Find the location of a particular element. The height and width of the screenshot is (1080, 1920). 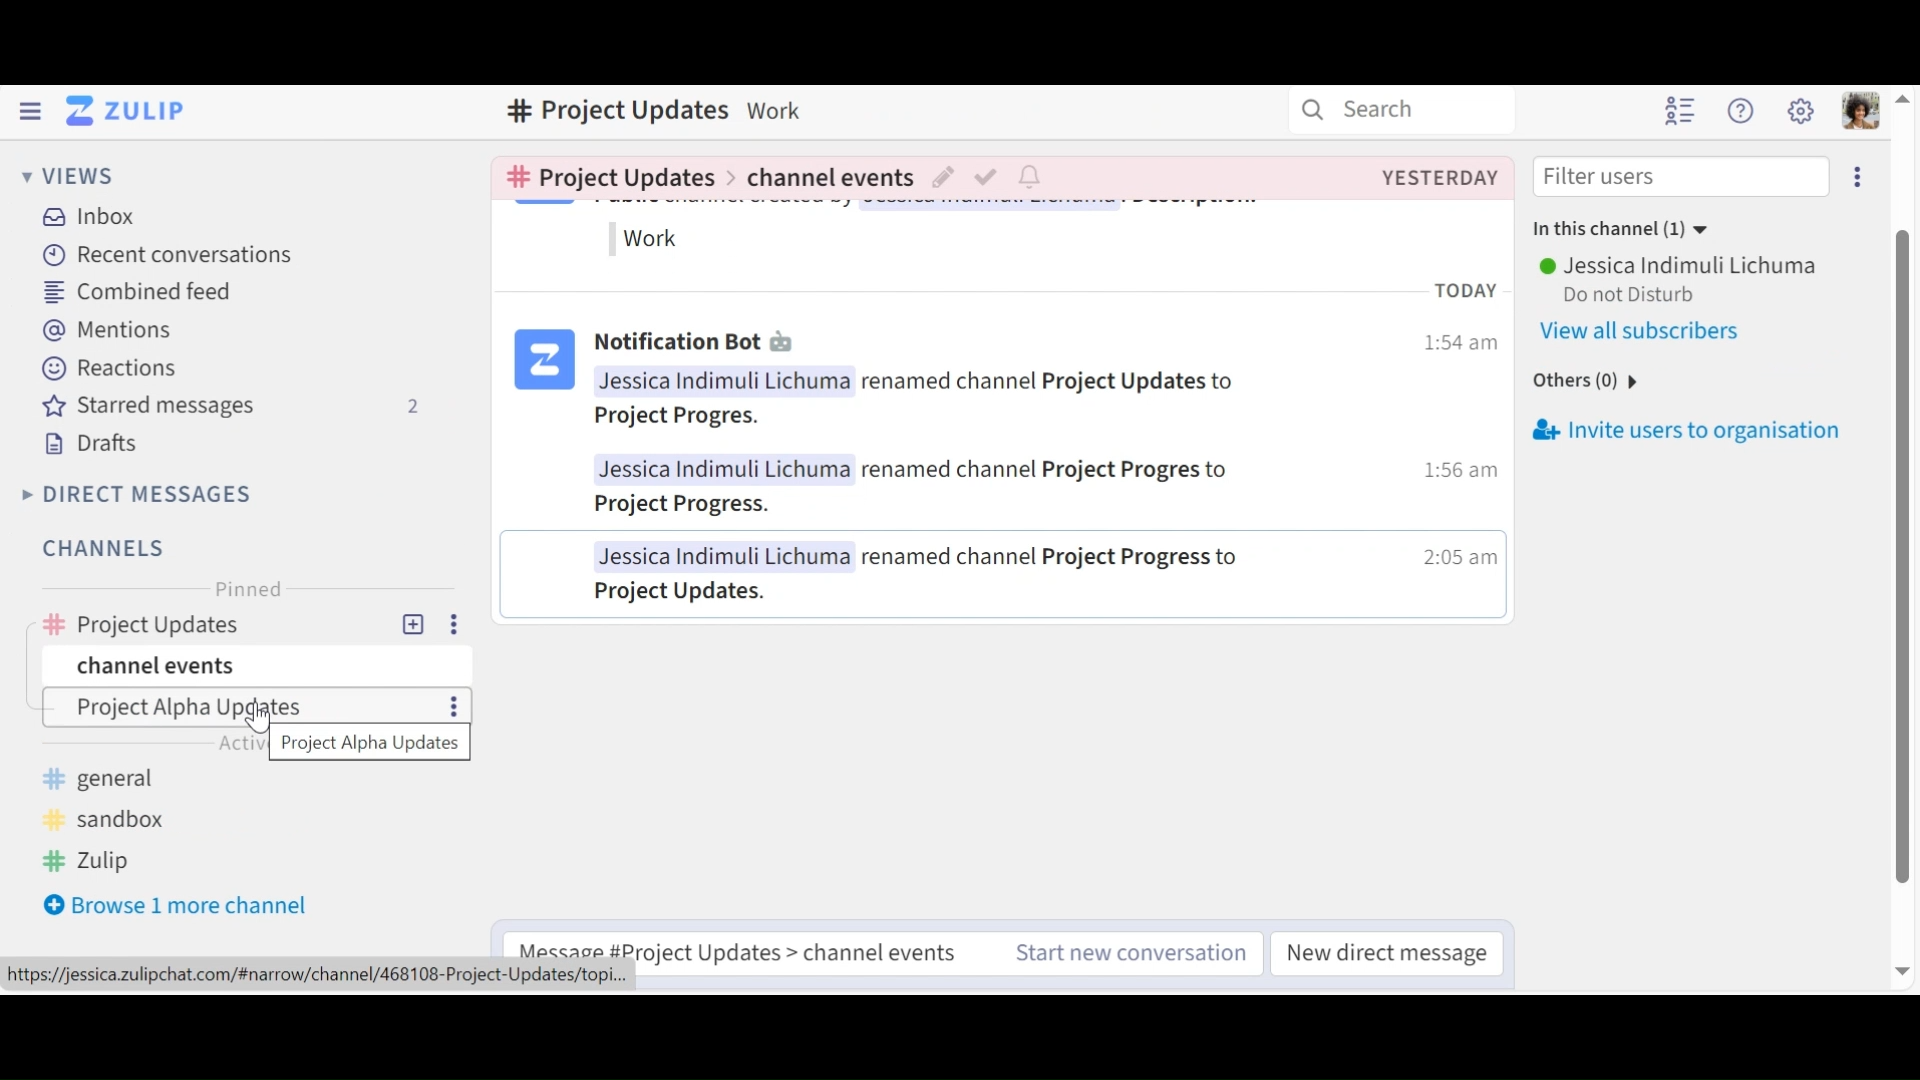

Main menu is located at coordinates (1799, 109).